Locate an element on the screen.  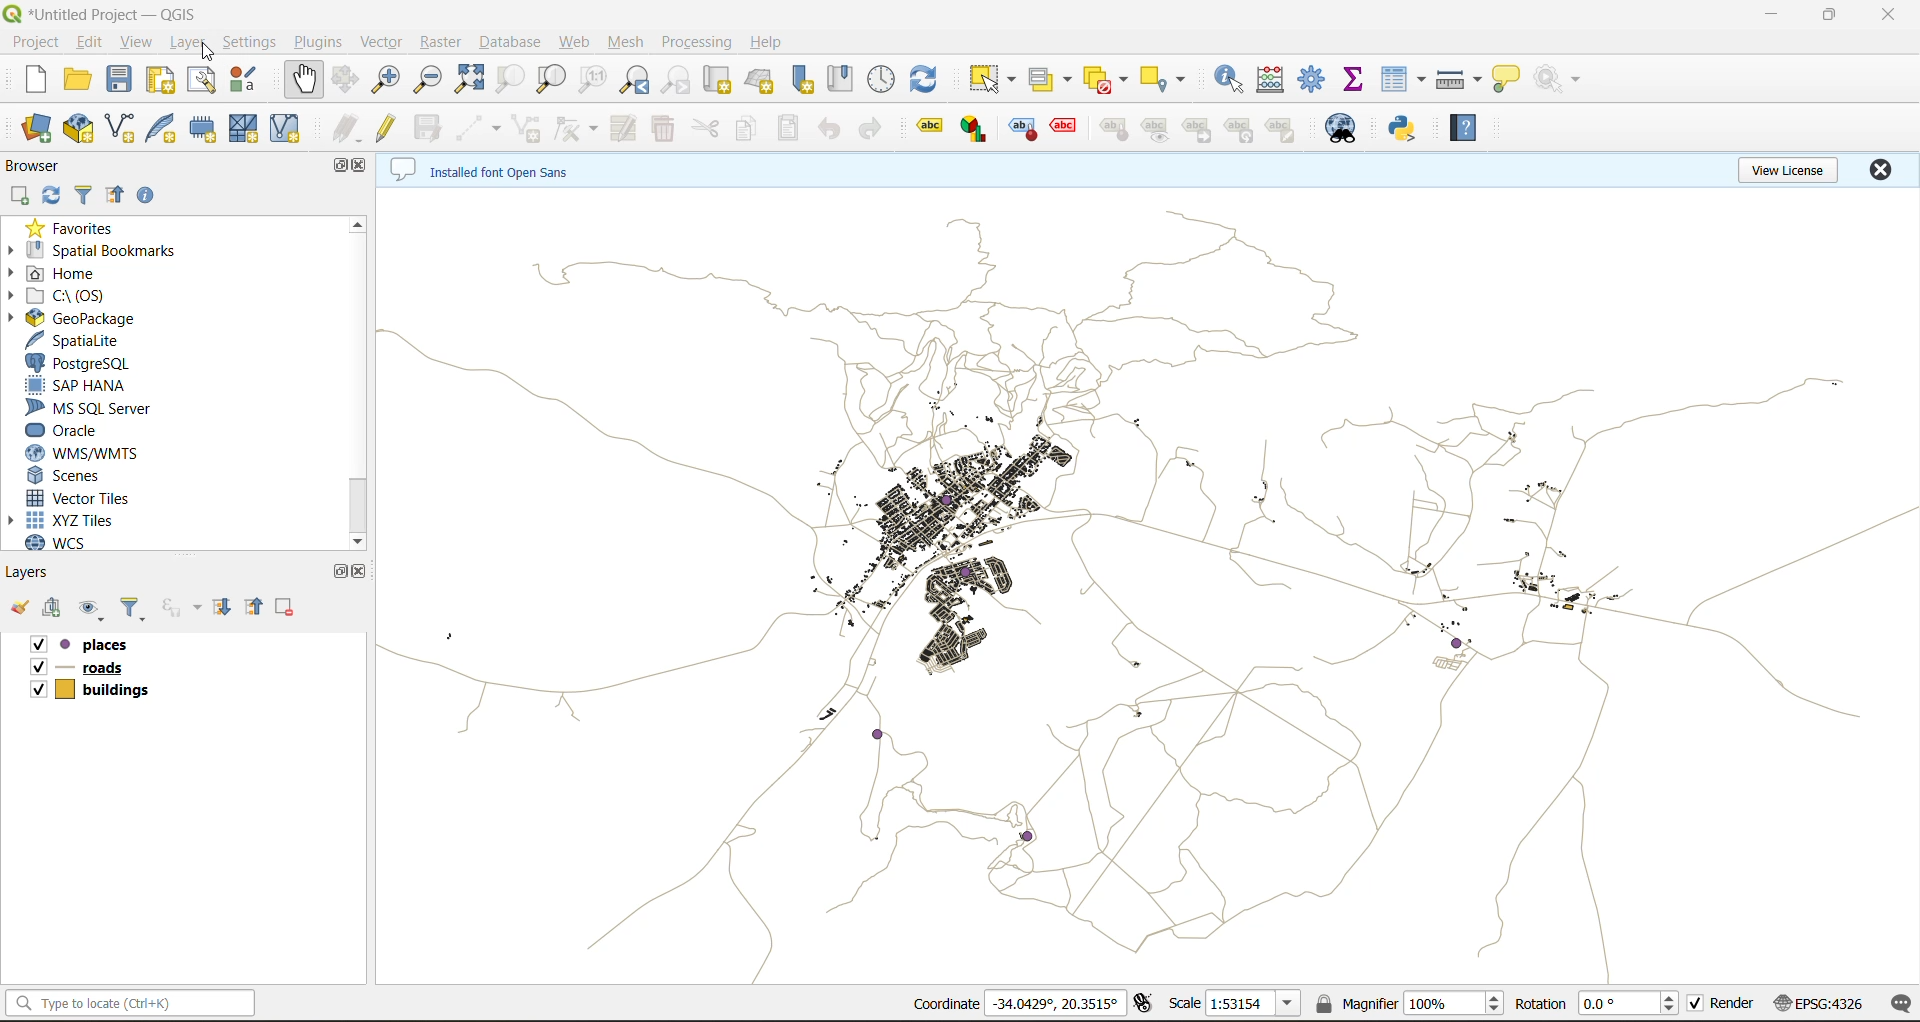
layer is located at coordinates (189, 43).